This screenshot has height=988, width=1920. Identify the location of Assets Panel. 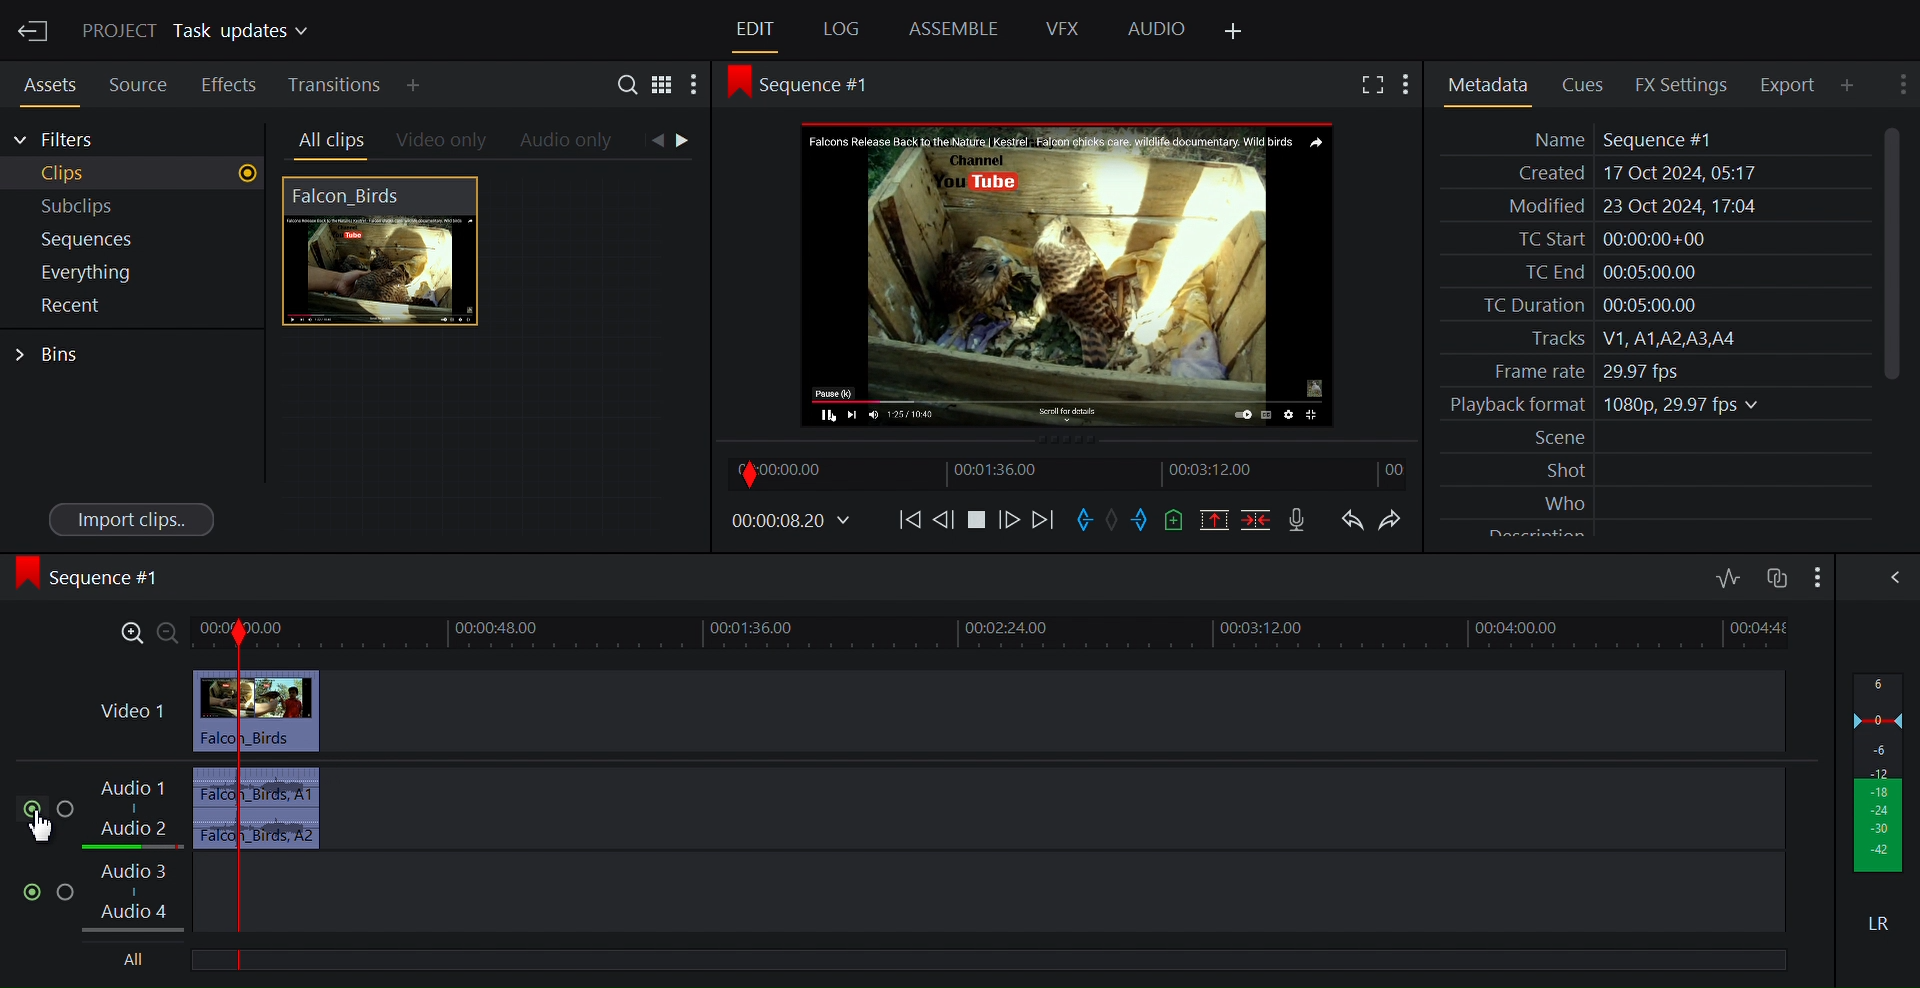
(44, 82).